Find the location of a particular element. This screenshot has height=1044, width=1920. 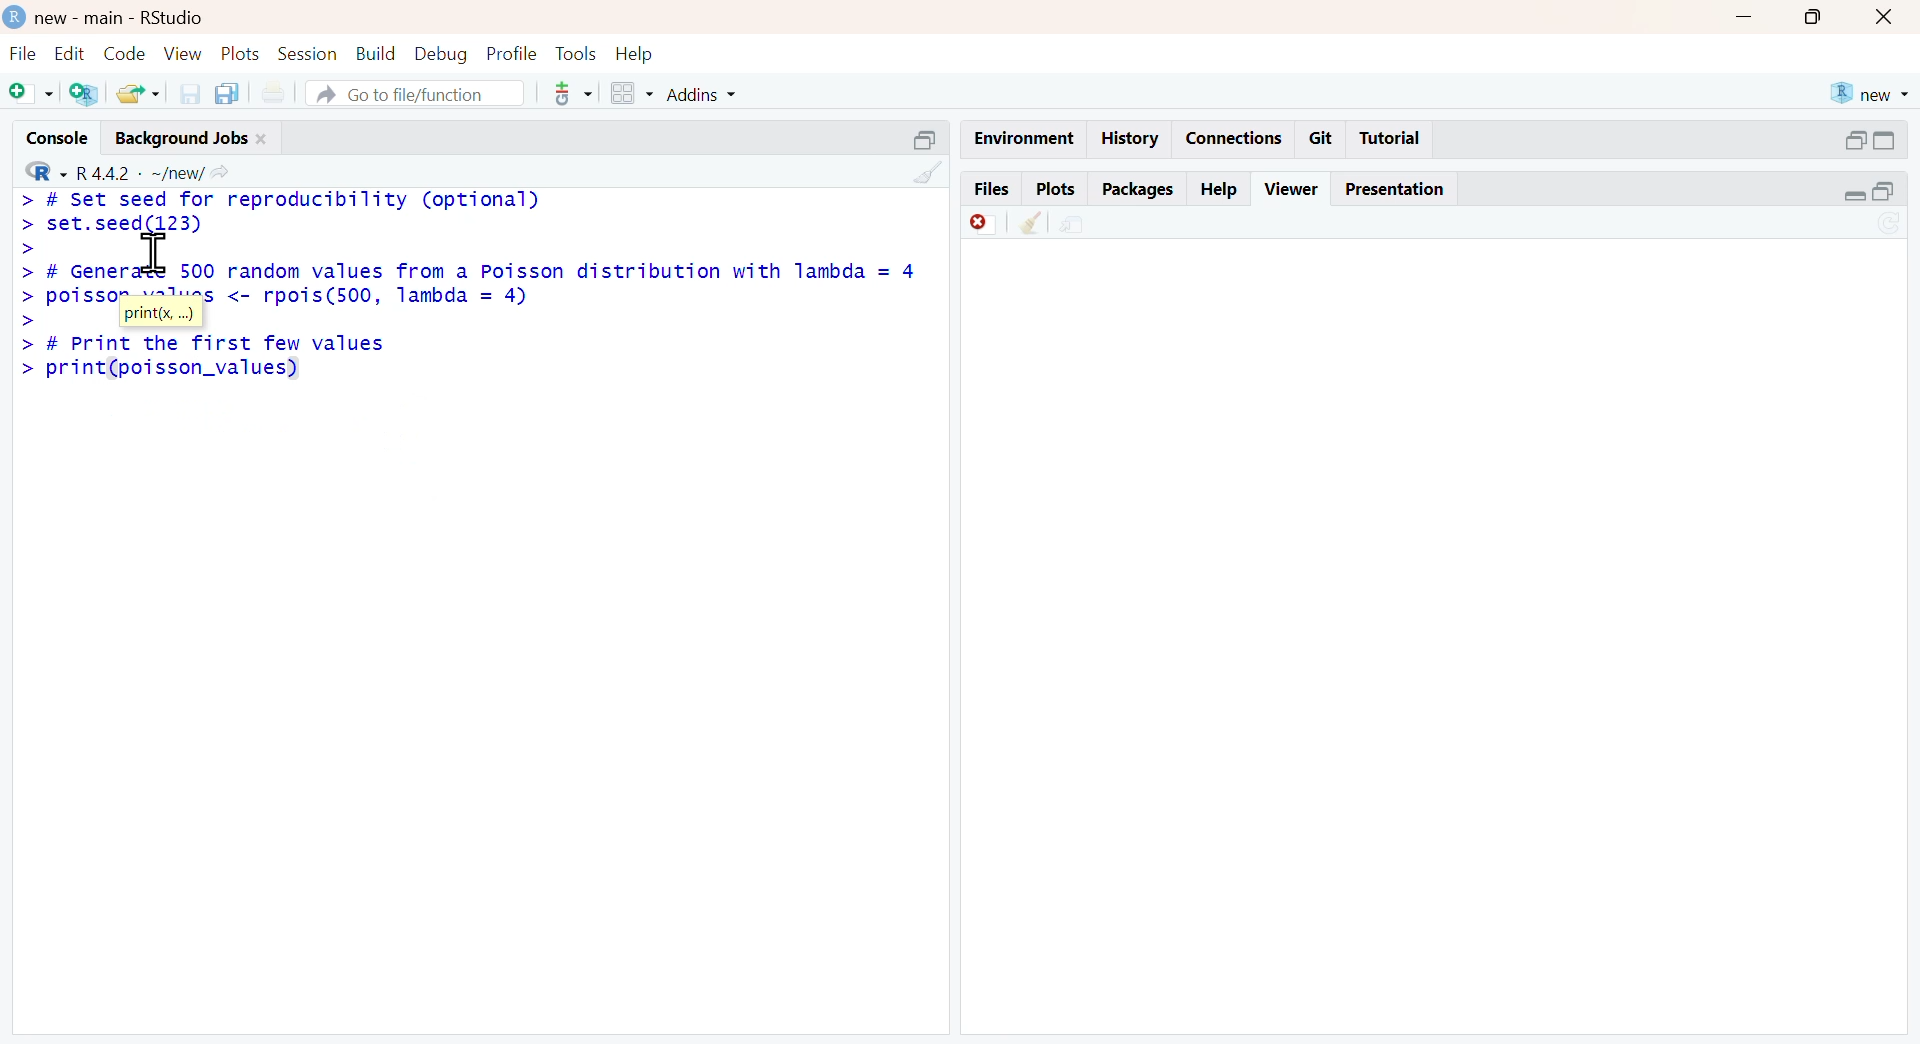

edit is located at coordinates (69, 52).